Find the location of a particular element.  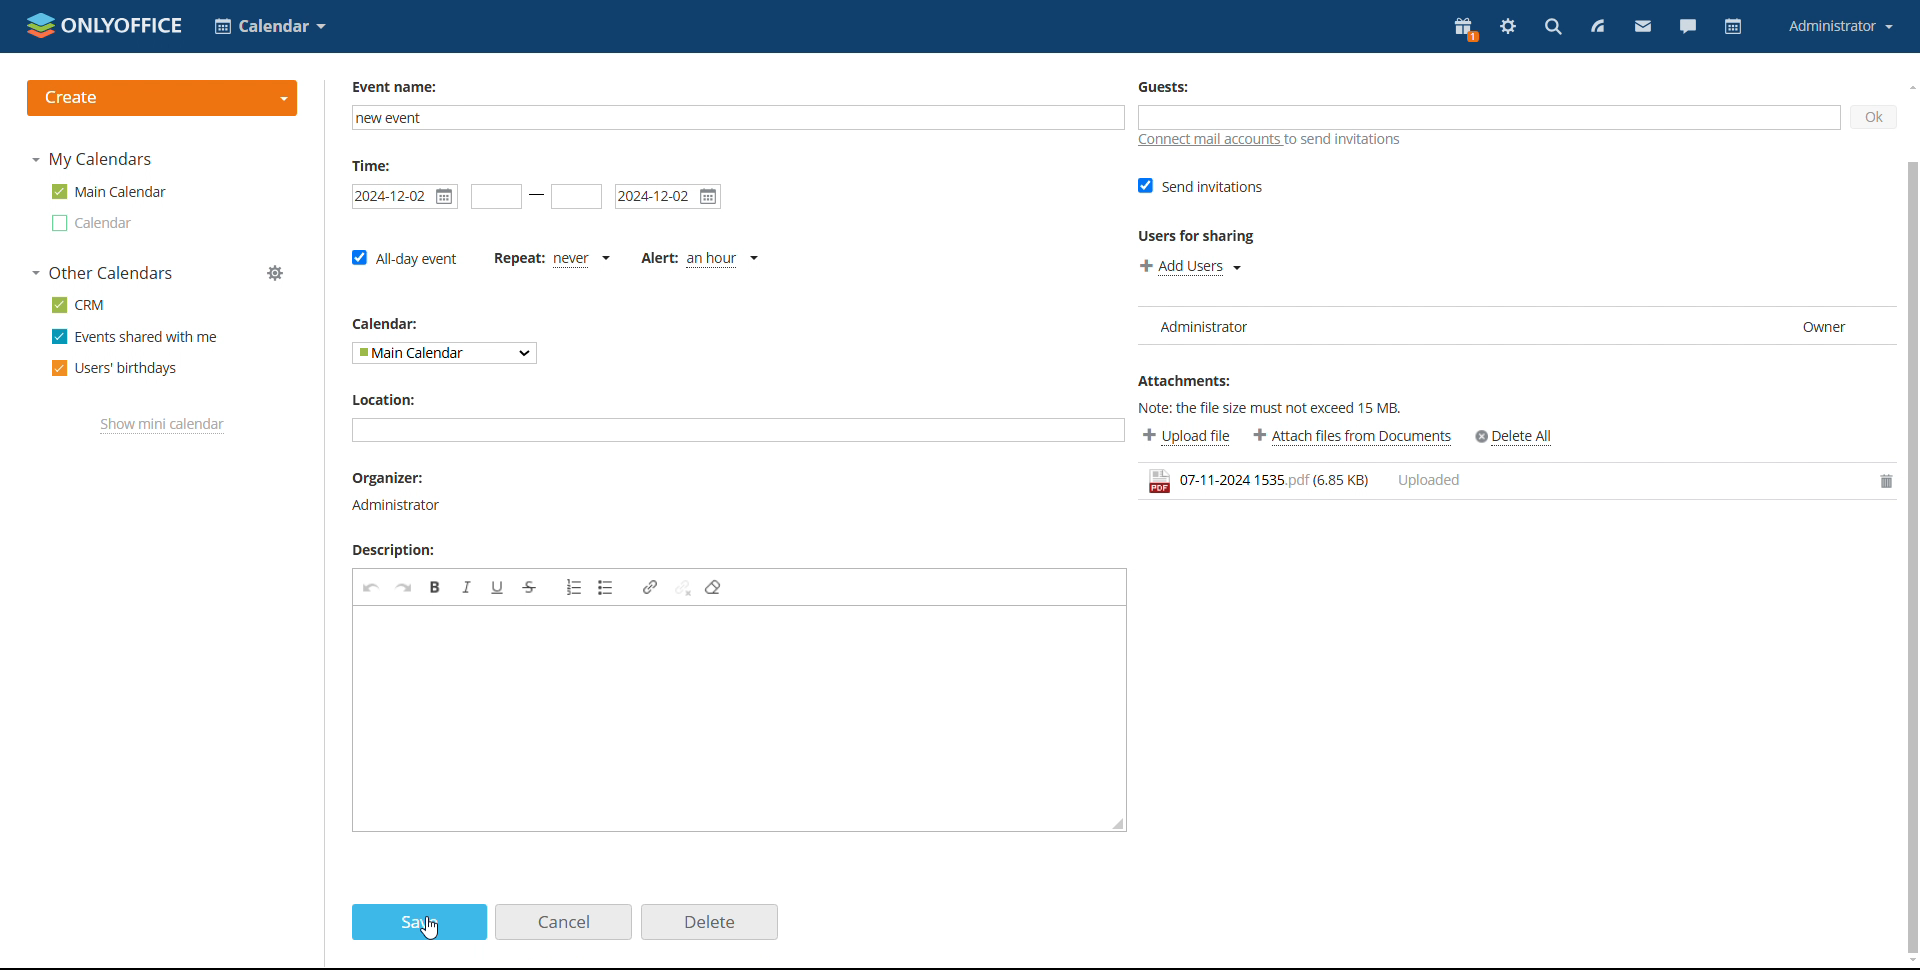

feed is located at coordinates (1598, 28).